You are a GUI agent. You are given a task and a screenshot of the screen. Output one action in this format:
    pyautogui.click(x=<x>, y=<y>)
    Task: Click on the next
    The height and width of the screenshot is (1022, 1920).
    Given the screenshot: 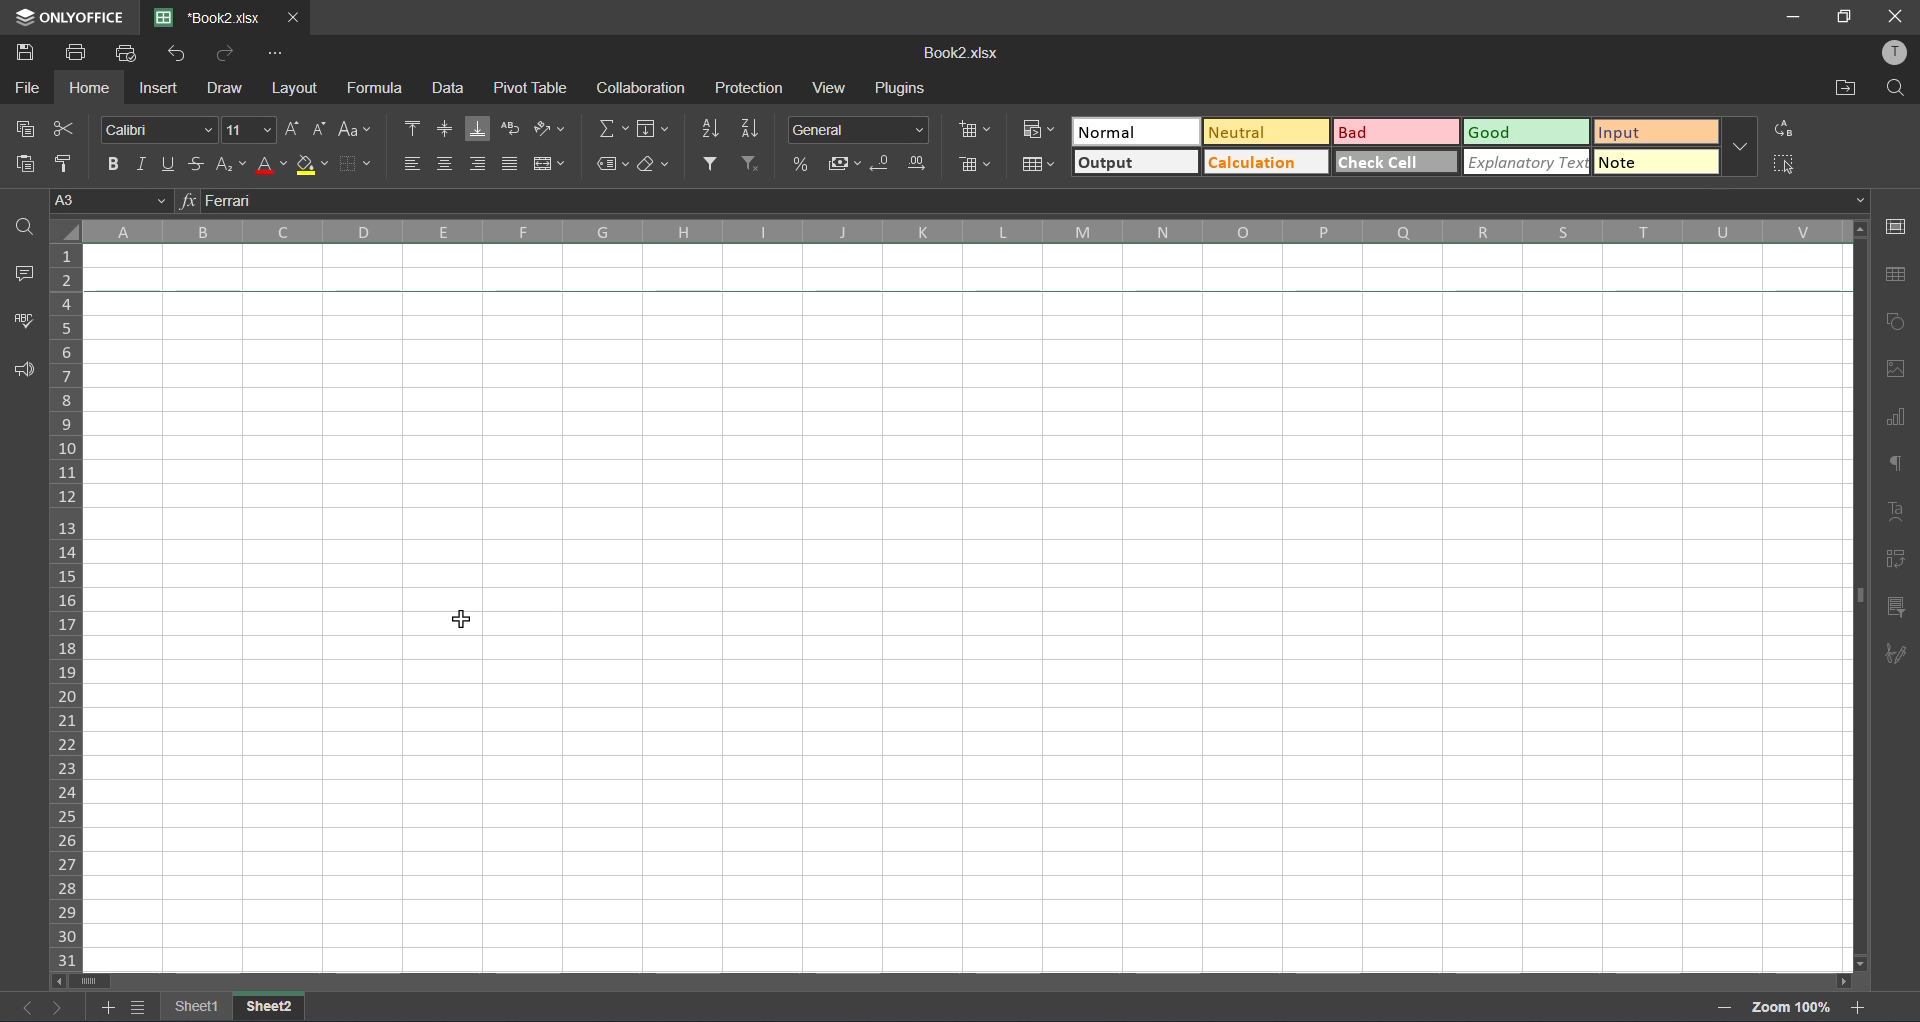 What is the action you would take?
    pyautogui.click(x=59, y=1007)
    